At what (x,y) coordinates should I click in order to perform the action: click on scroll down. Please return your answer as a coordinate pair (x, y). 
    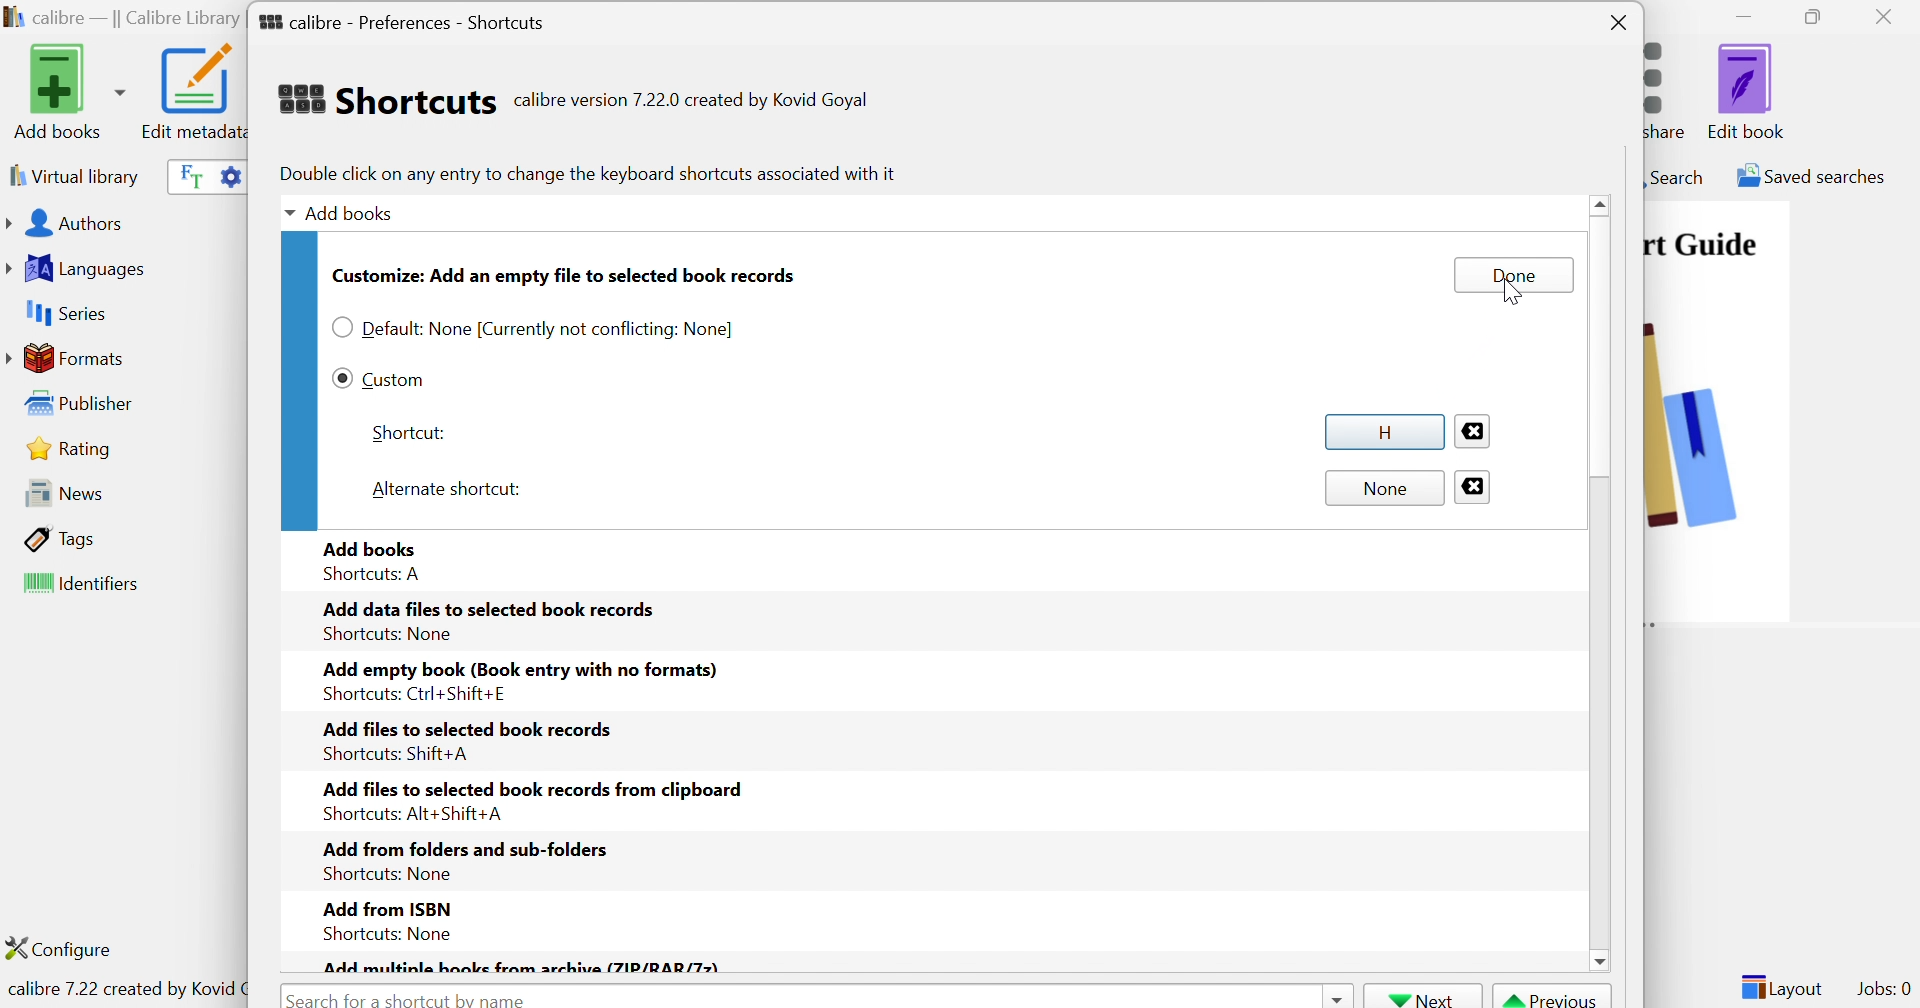
    Looking at the image, I should click on (1599, 961).